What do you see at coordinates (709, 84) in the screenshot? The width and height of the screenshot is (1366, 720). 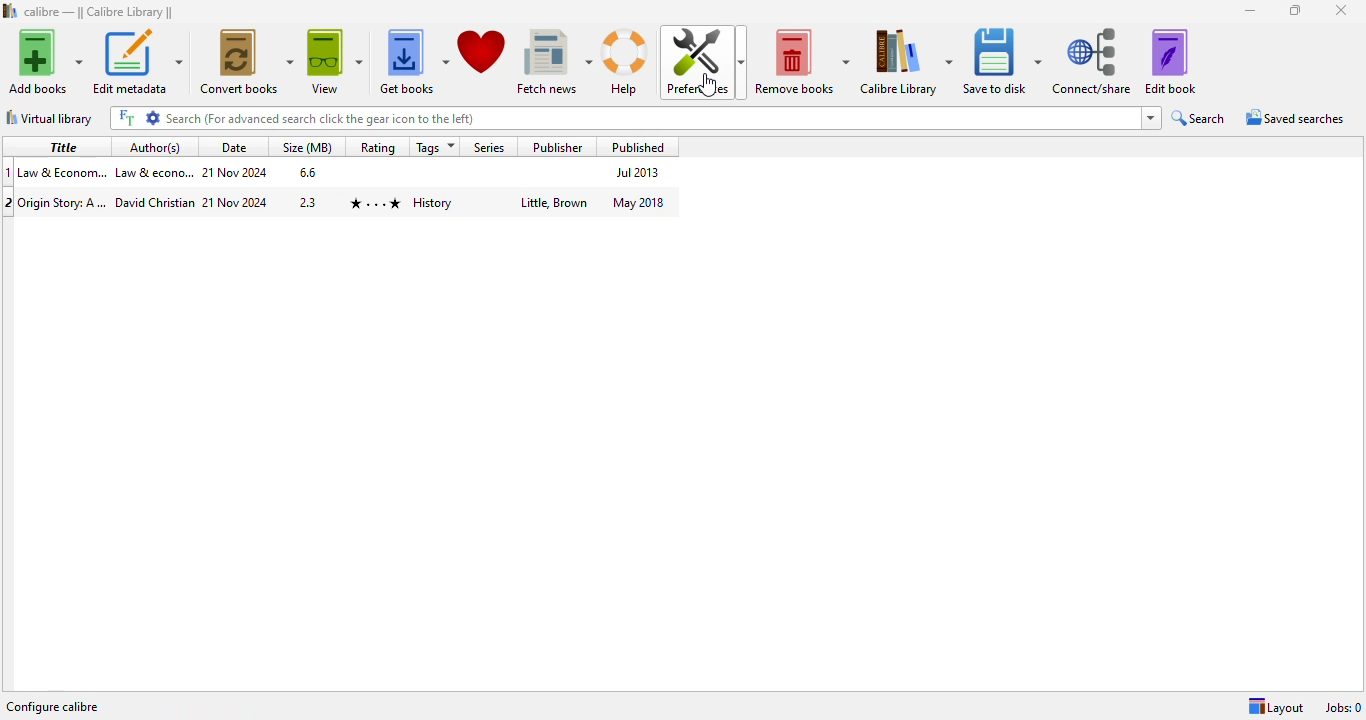 I see `cursor` at bounding box center [709, 84].